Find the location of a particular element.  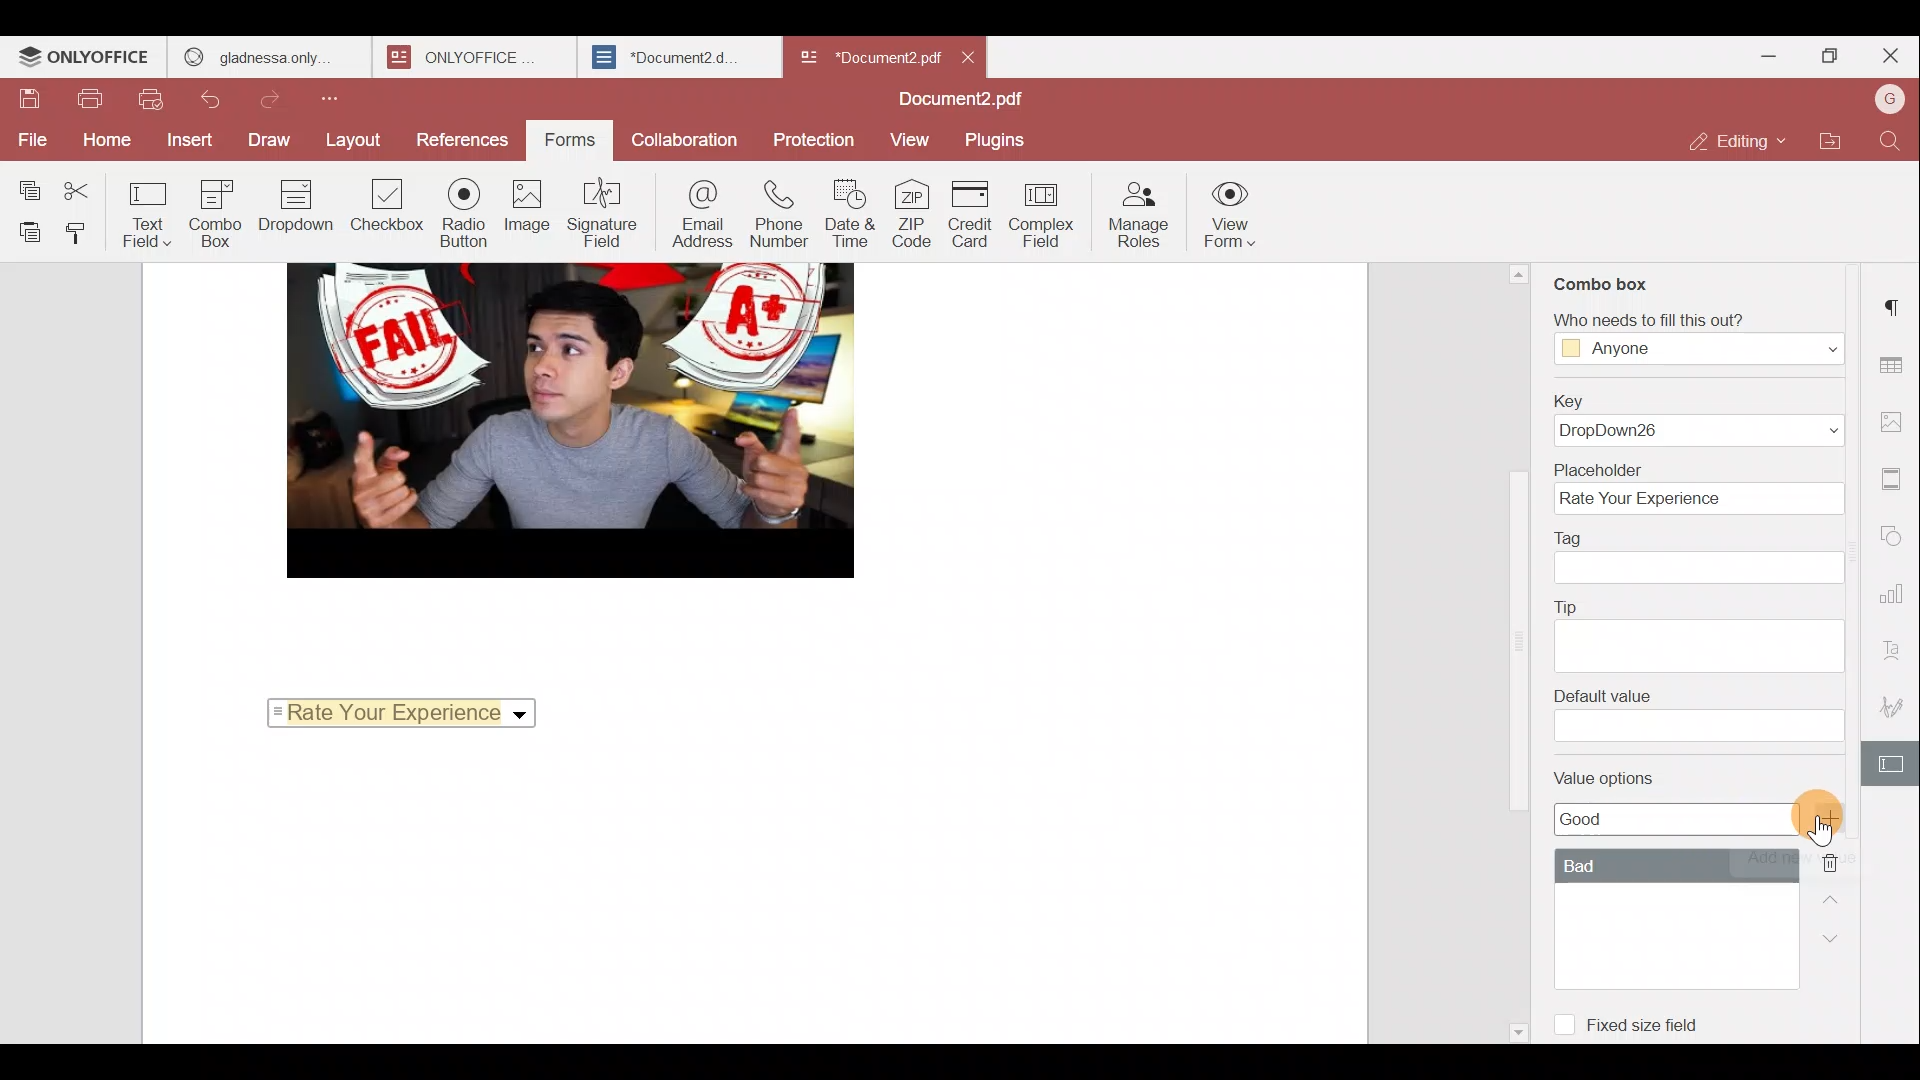

‘Who needs to fill this out? is located at coordinates (1688, 338).